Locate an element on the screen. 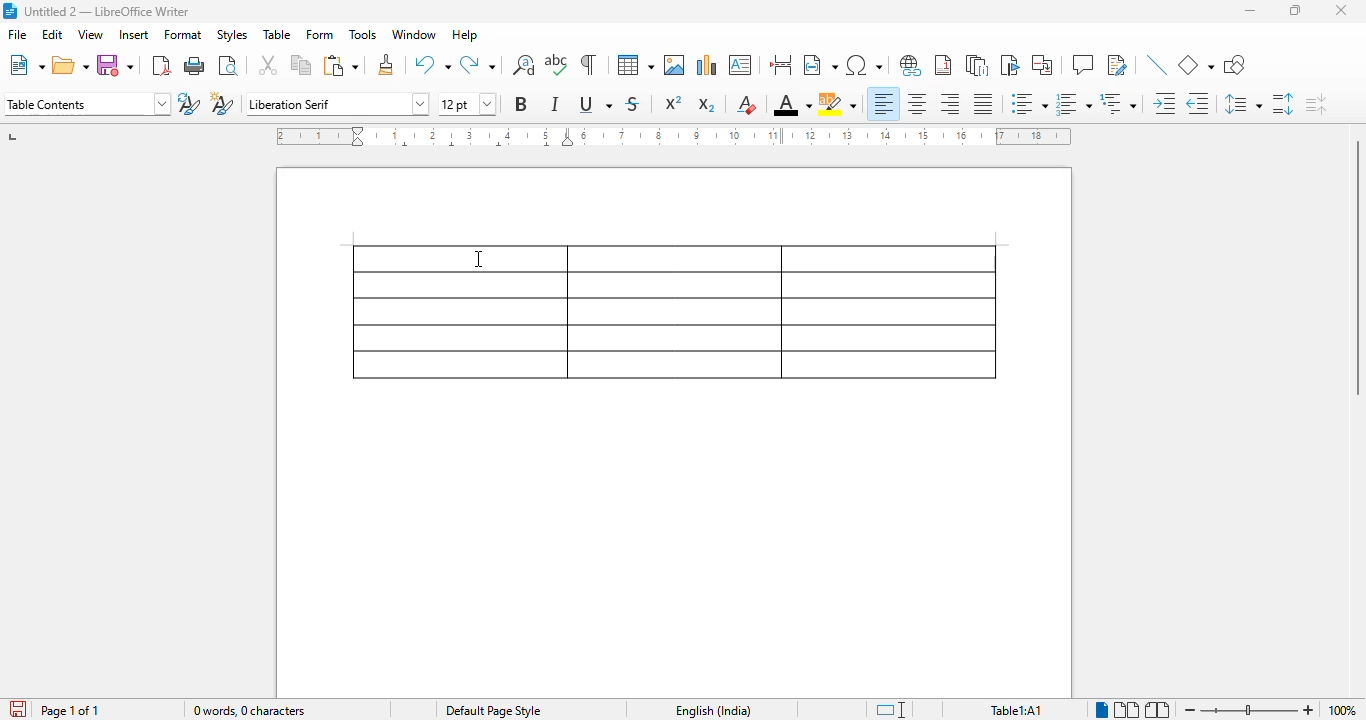  print is located at coordinates (194, 66).